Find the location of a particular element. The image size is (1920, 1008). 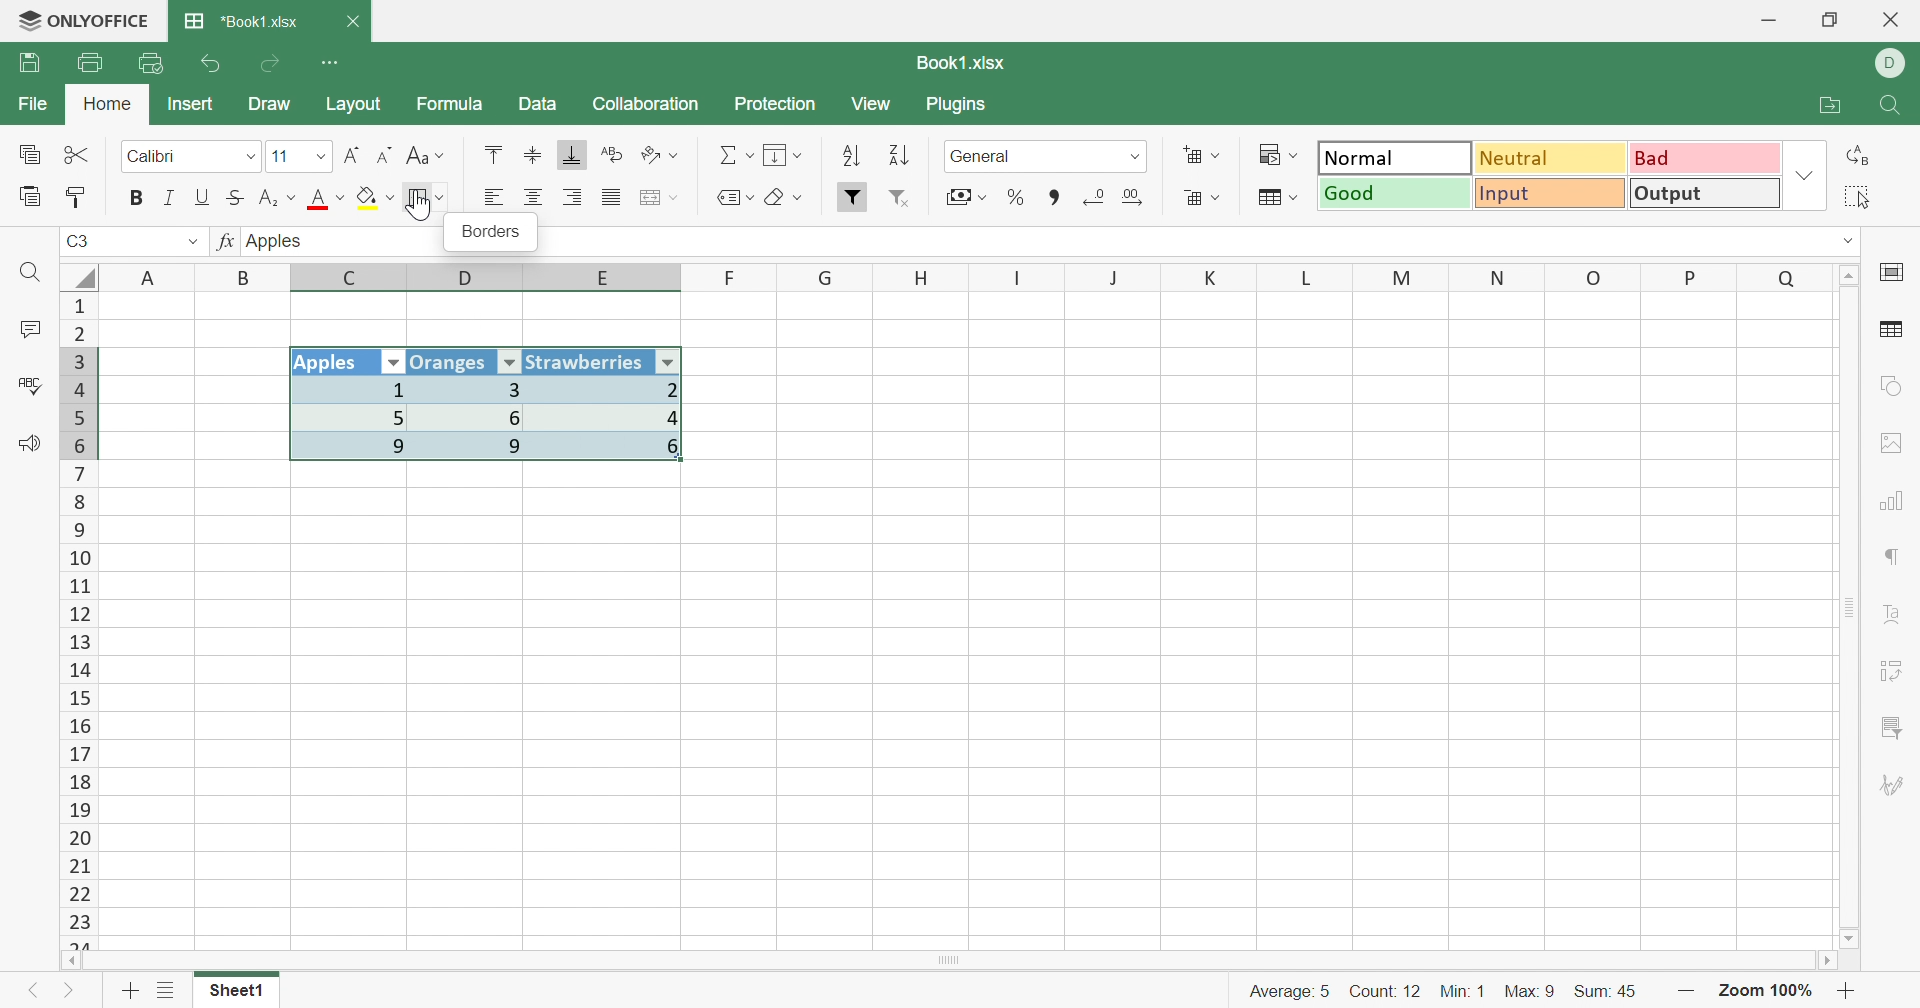

Count: 12 is located at coordinates (1382, 989).